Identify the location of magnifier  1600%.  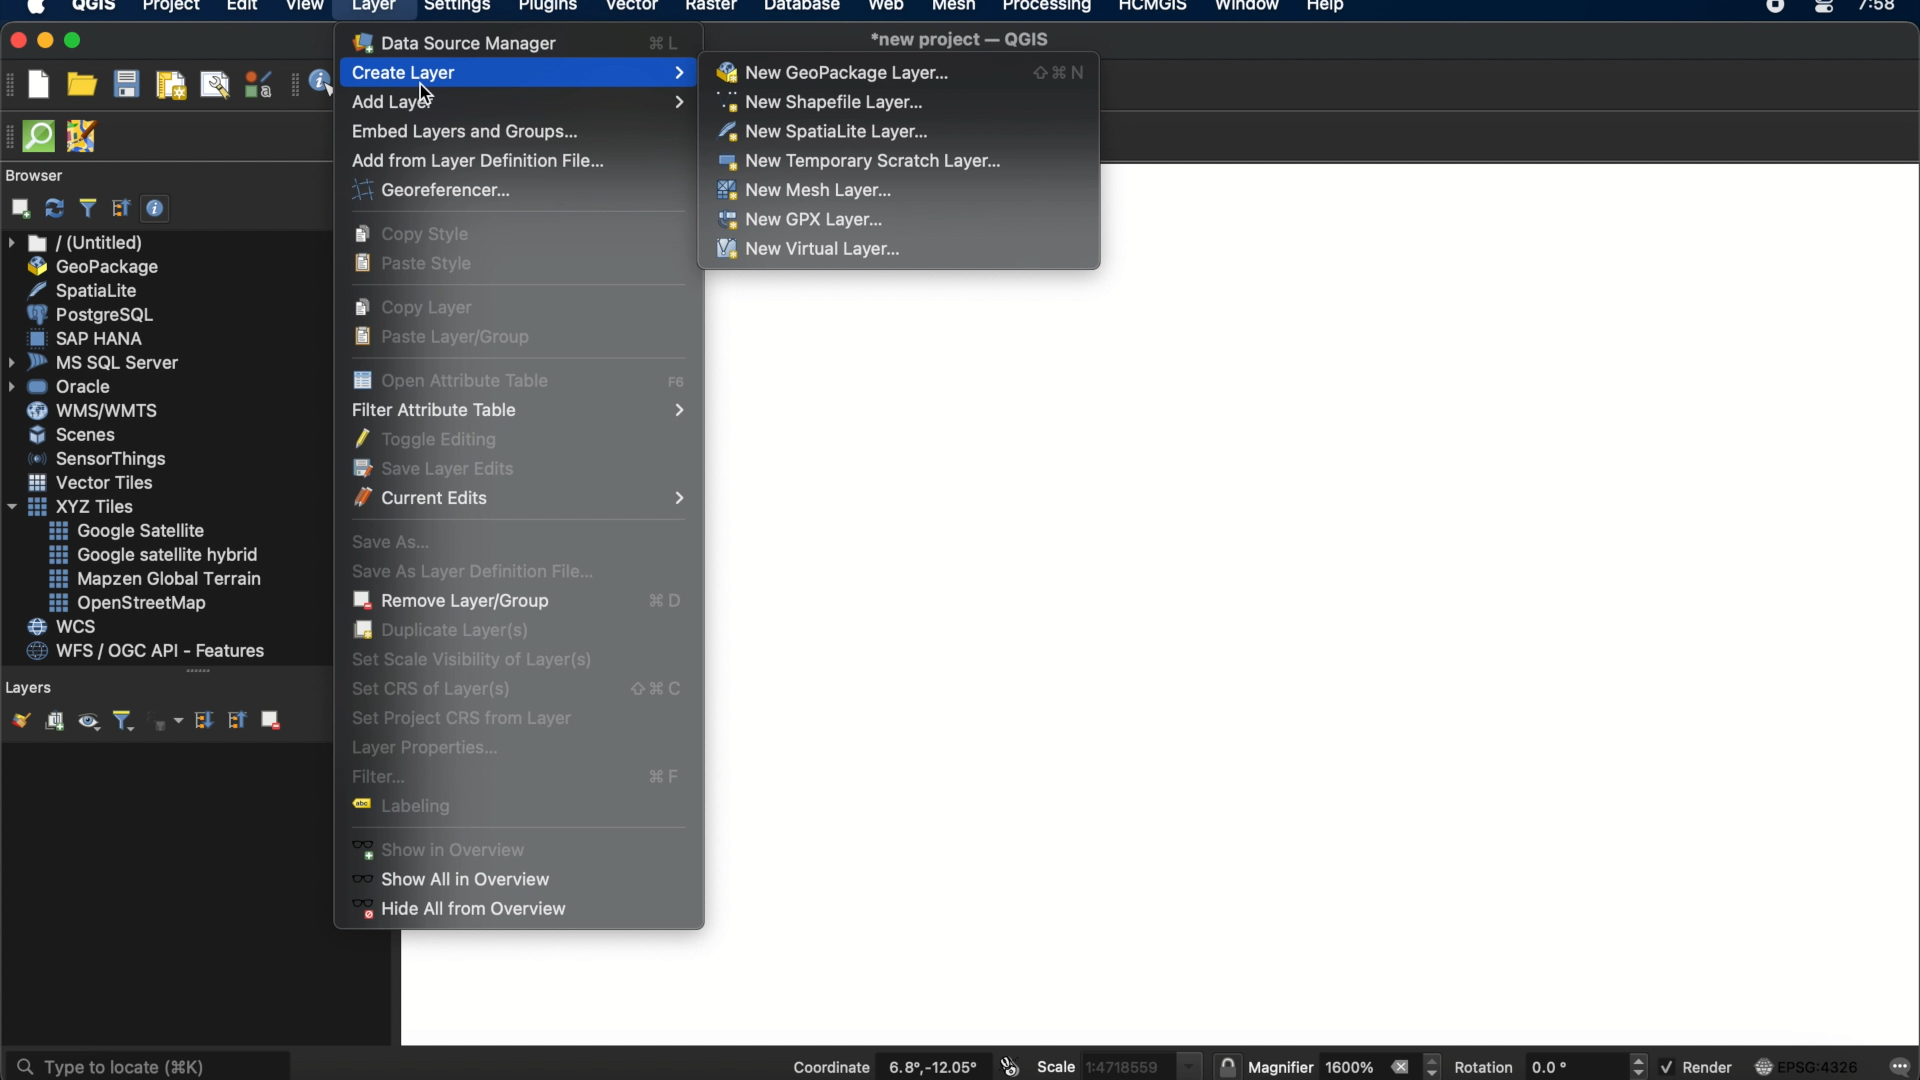
(1346, 1066).